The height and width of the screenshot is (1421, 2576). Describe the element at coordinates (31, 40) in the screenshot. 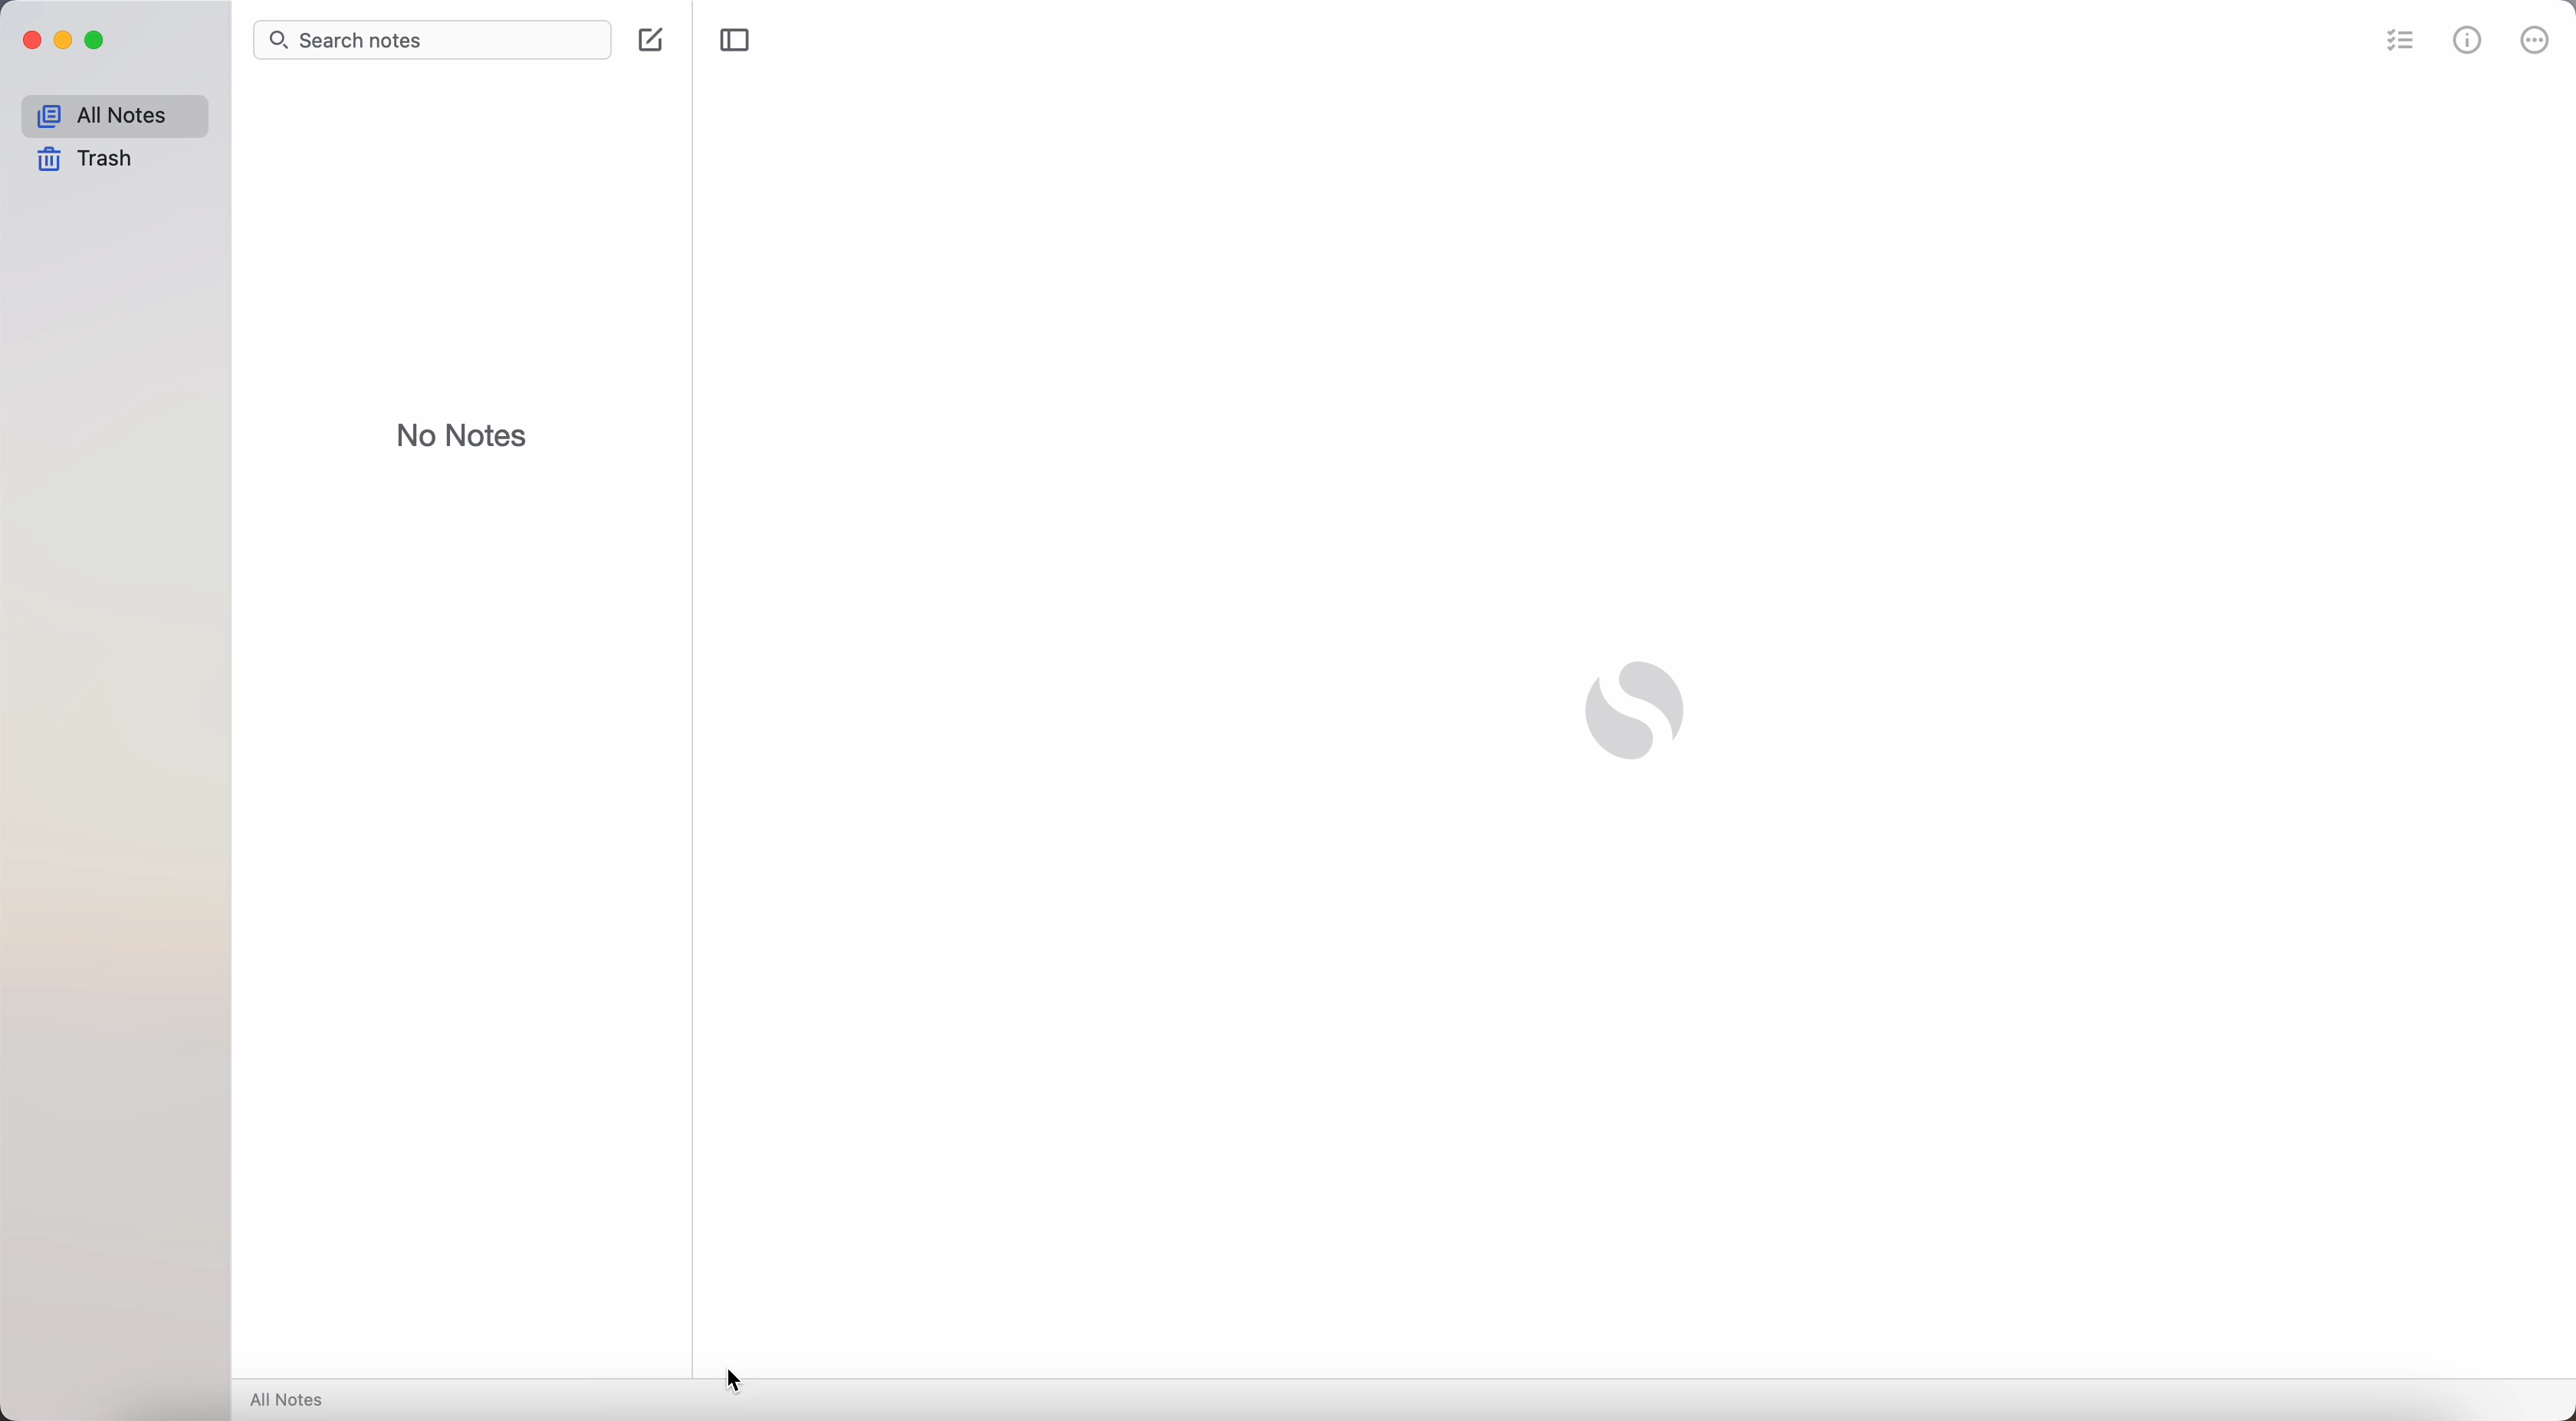

I see `close Simplenote` at that location.